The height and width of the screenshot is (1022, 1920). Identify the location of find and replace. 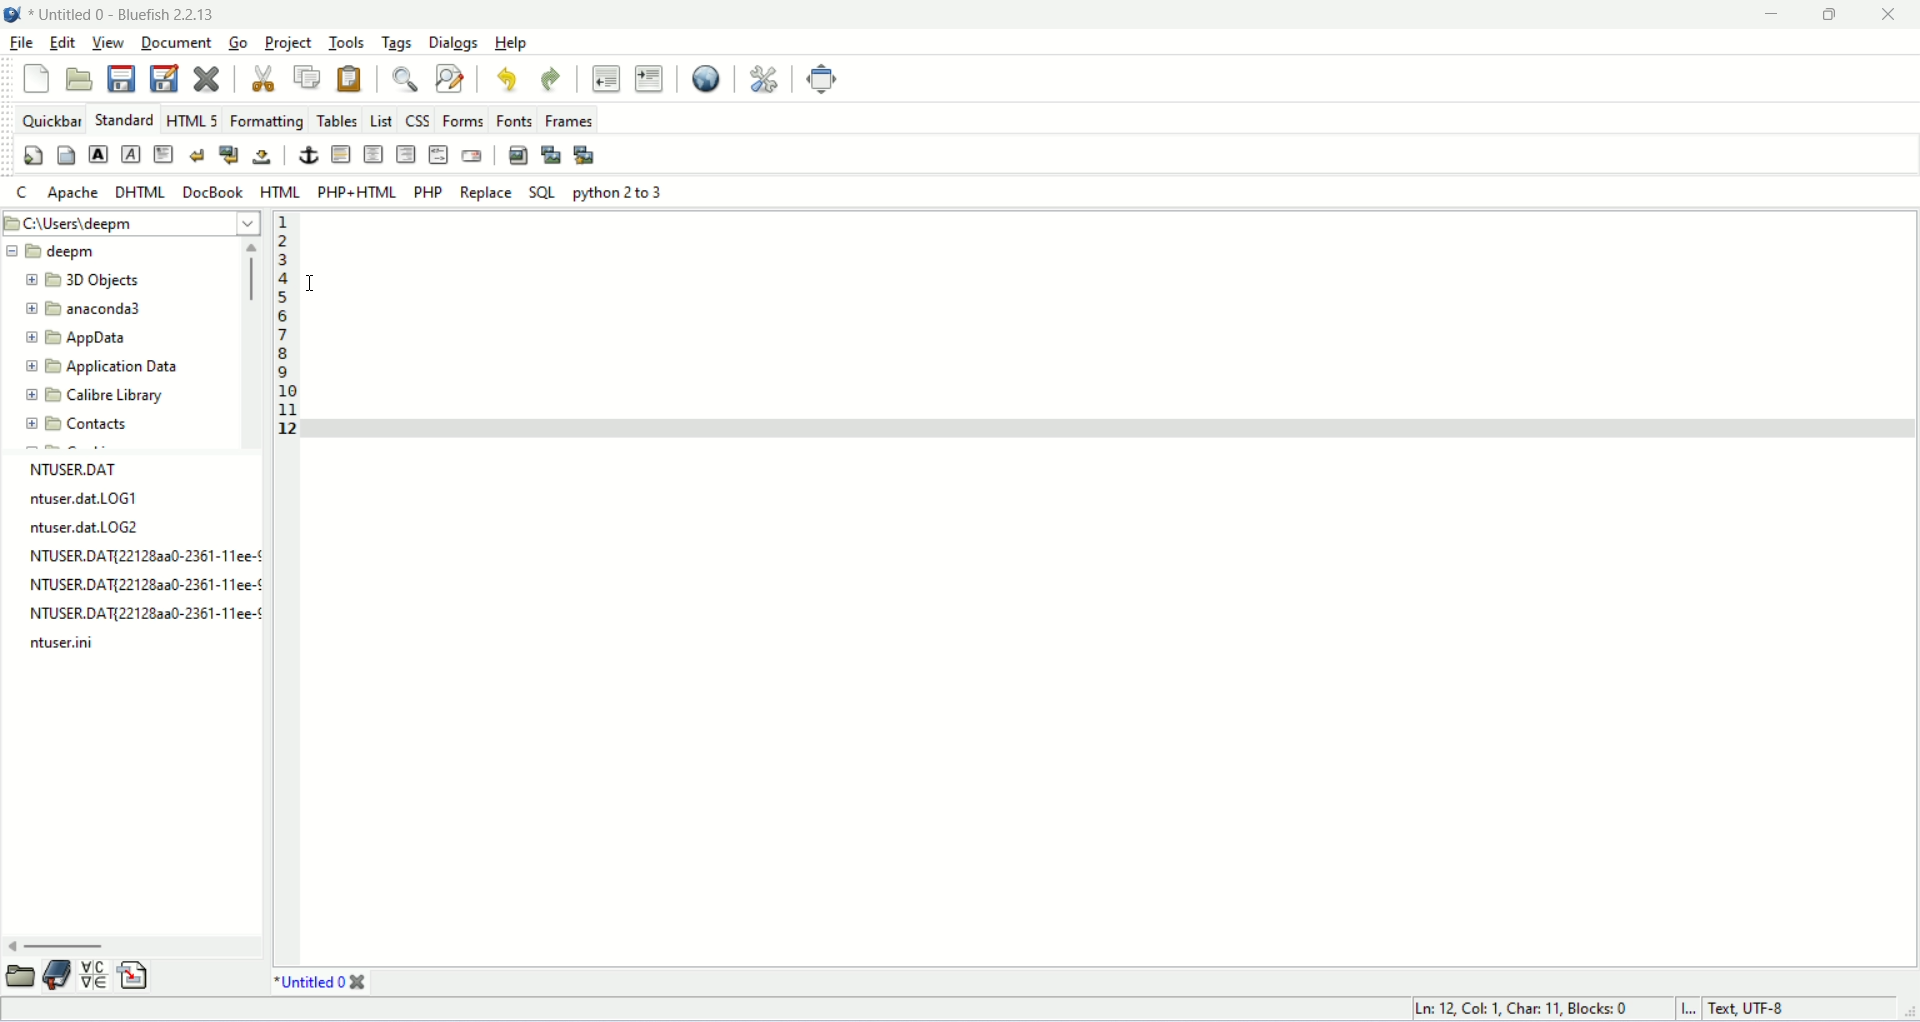
(447, 77).